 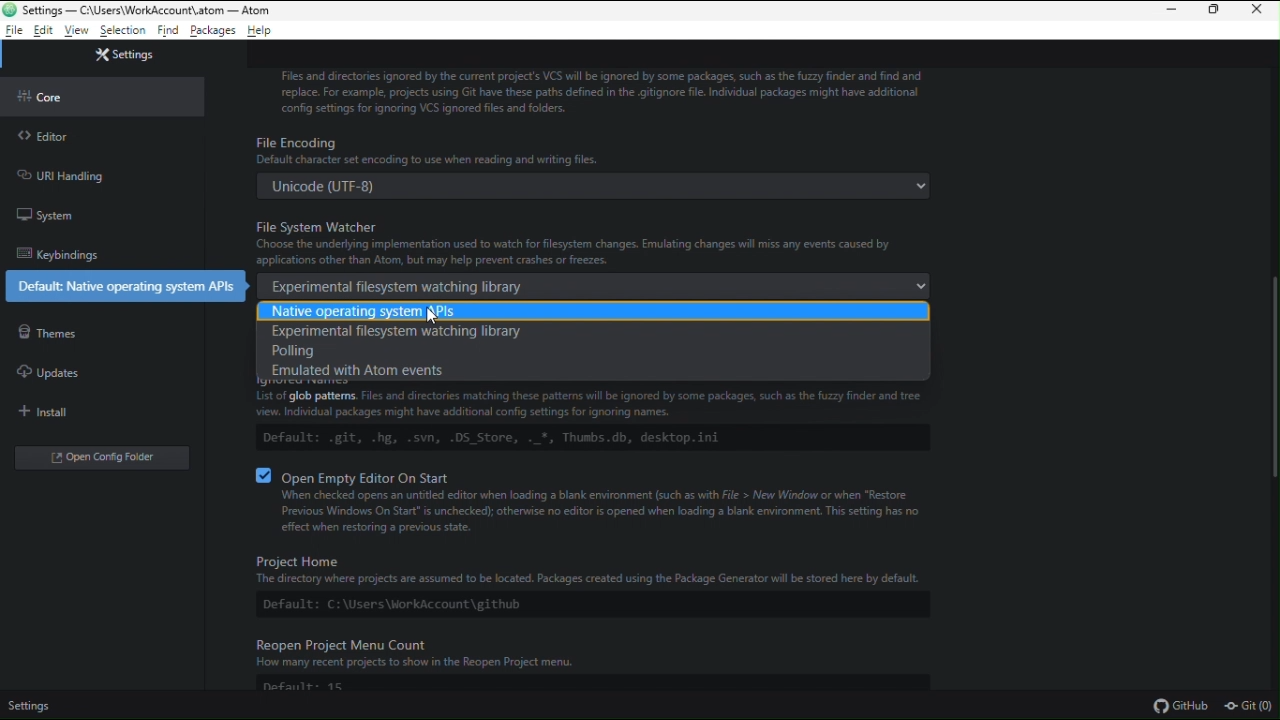 What do you see at coordinates (603, 501) in the screenshot?
I see `Open empty editor on start` at bounding box center [603, 501].